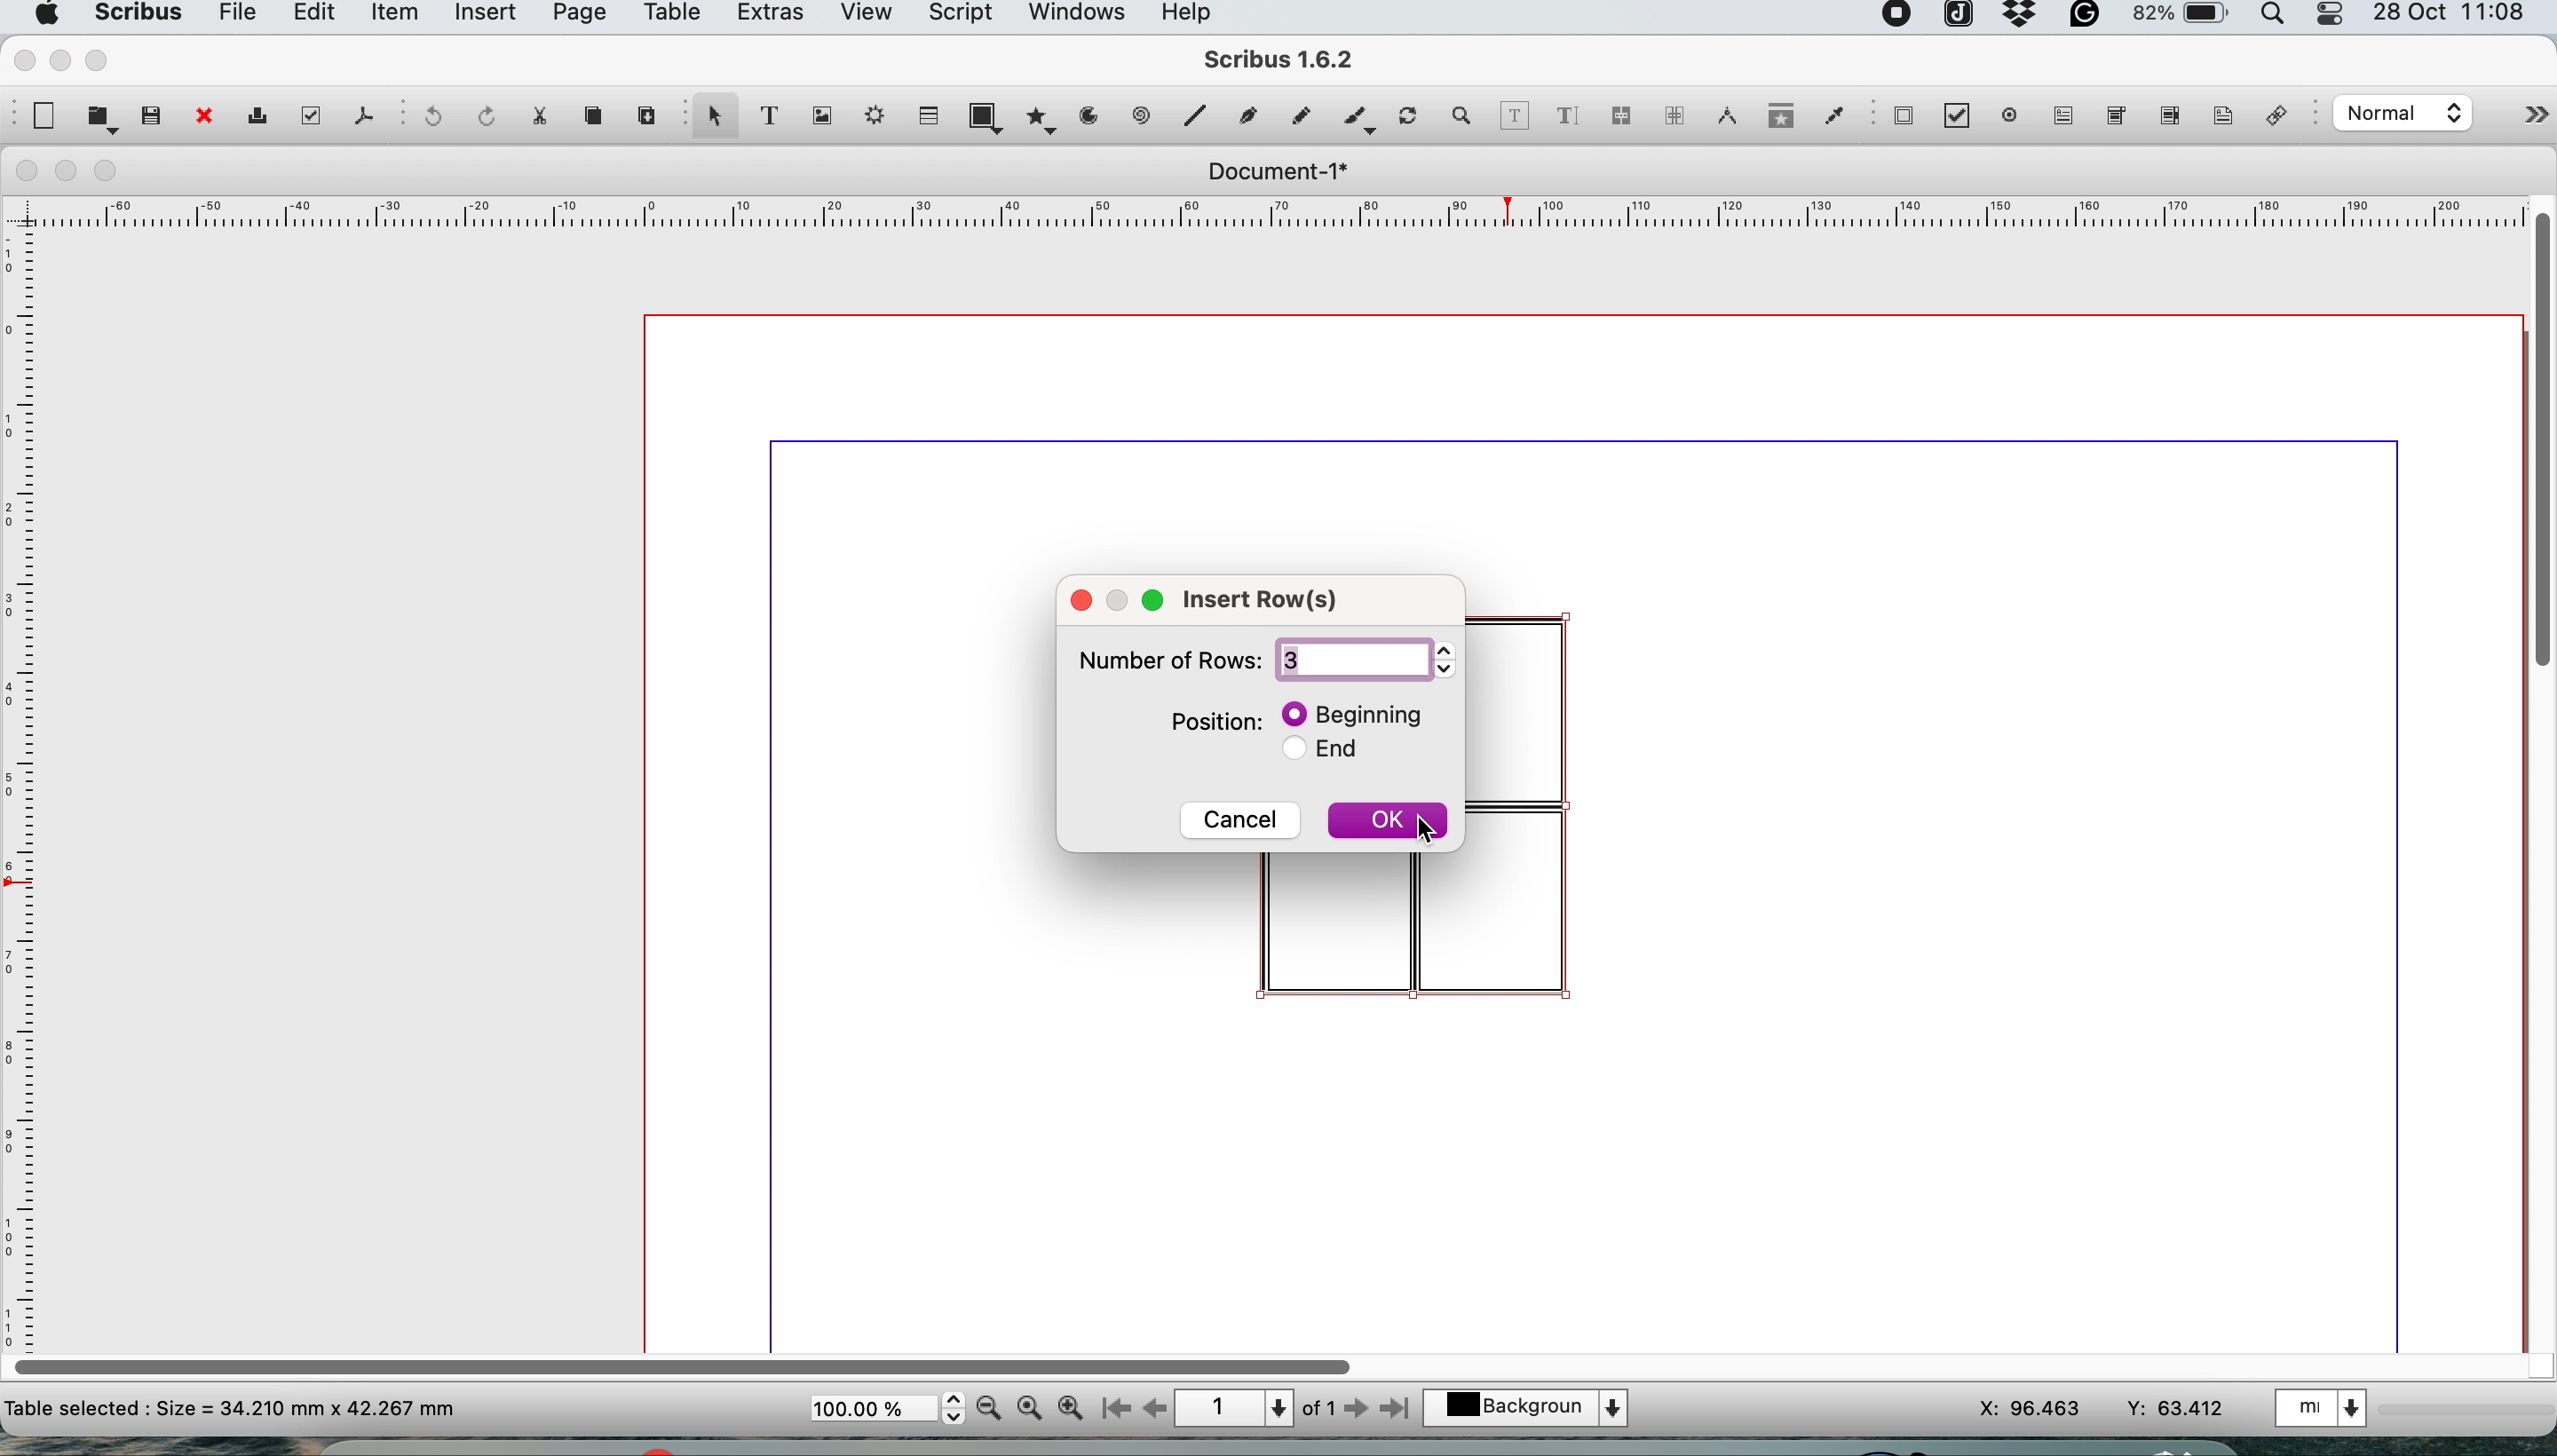 The height and width of the screenshot is (1456, 2557). Describe the element at coordinates (113, 172) in the screenshot. I see `maximise` at that location.